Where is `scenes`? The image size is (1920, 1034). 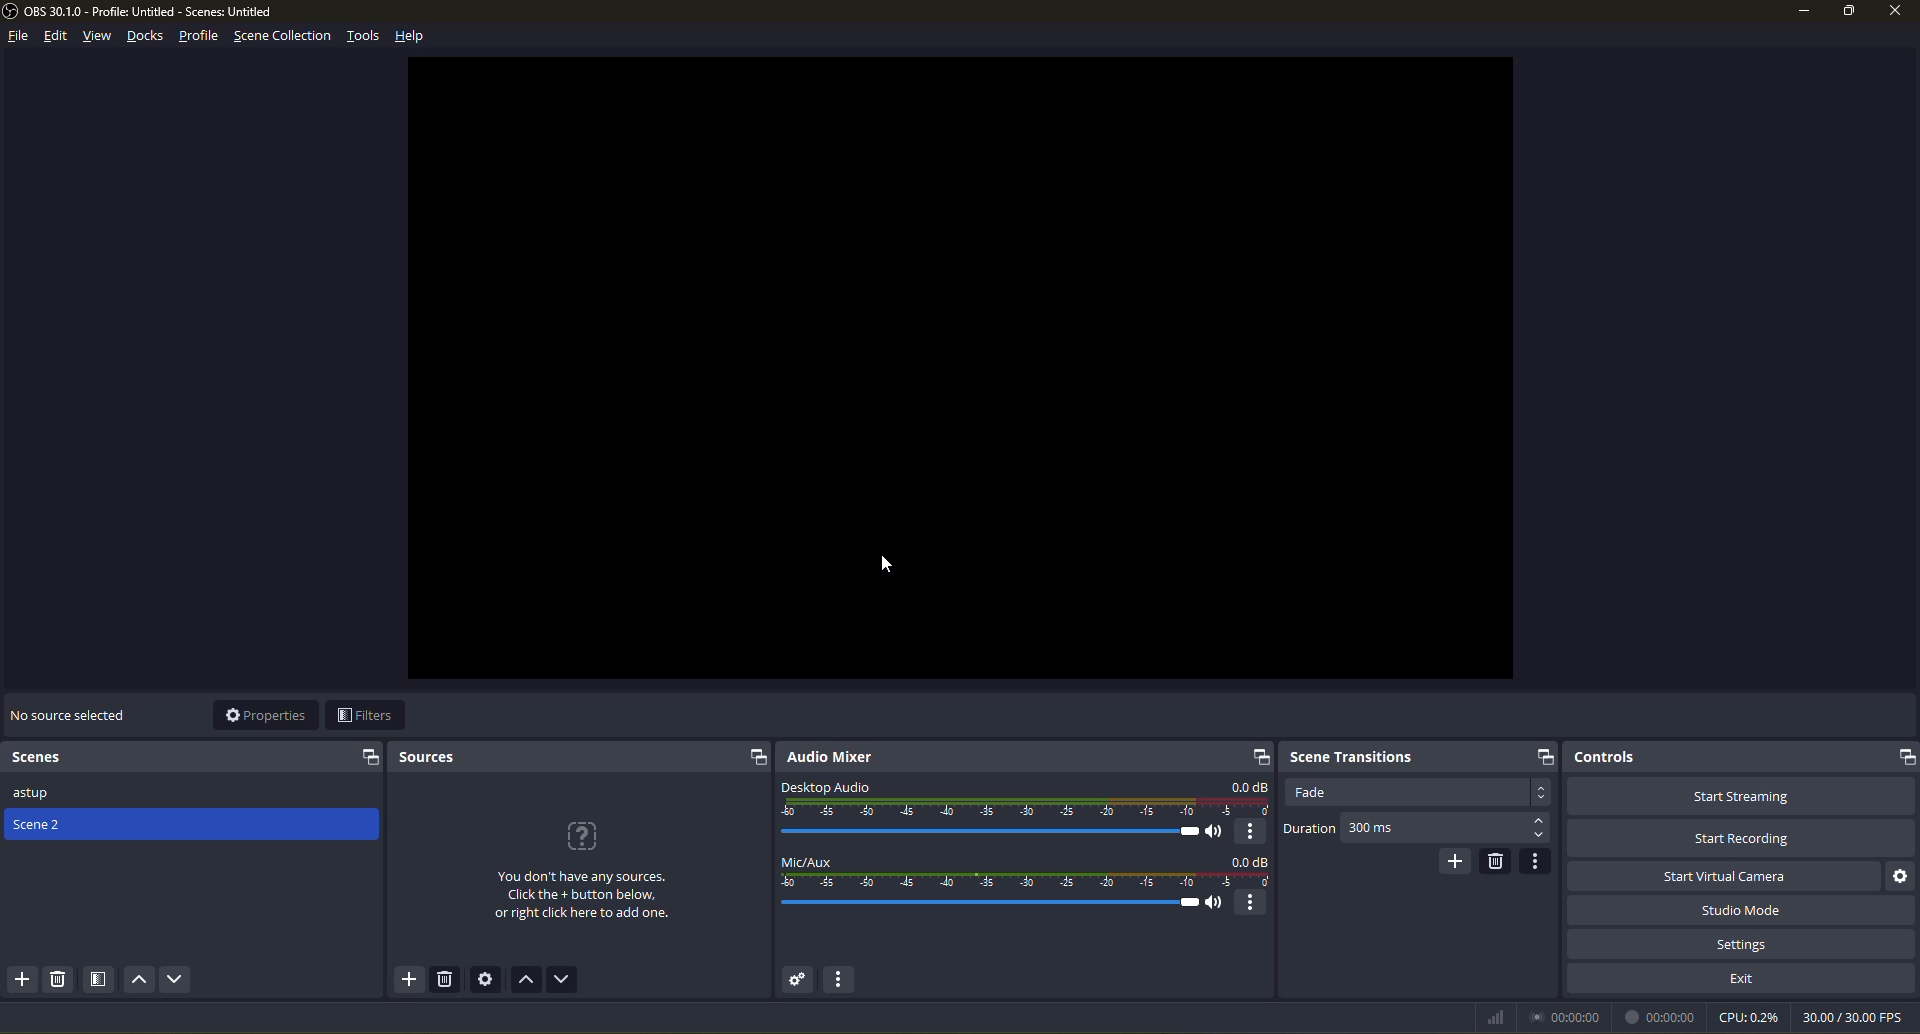 scenes is located at coordinates (39, 757).